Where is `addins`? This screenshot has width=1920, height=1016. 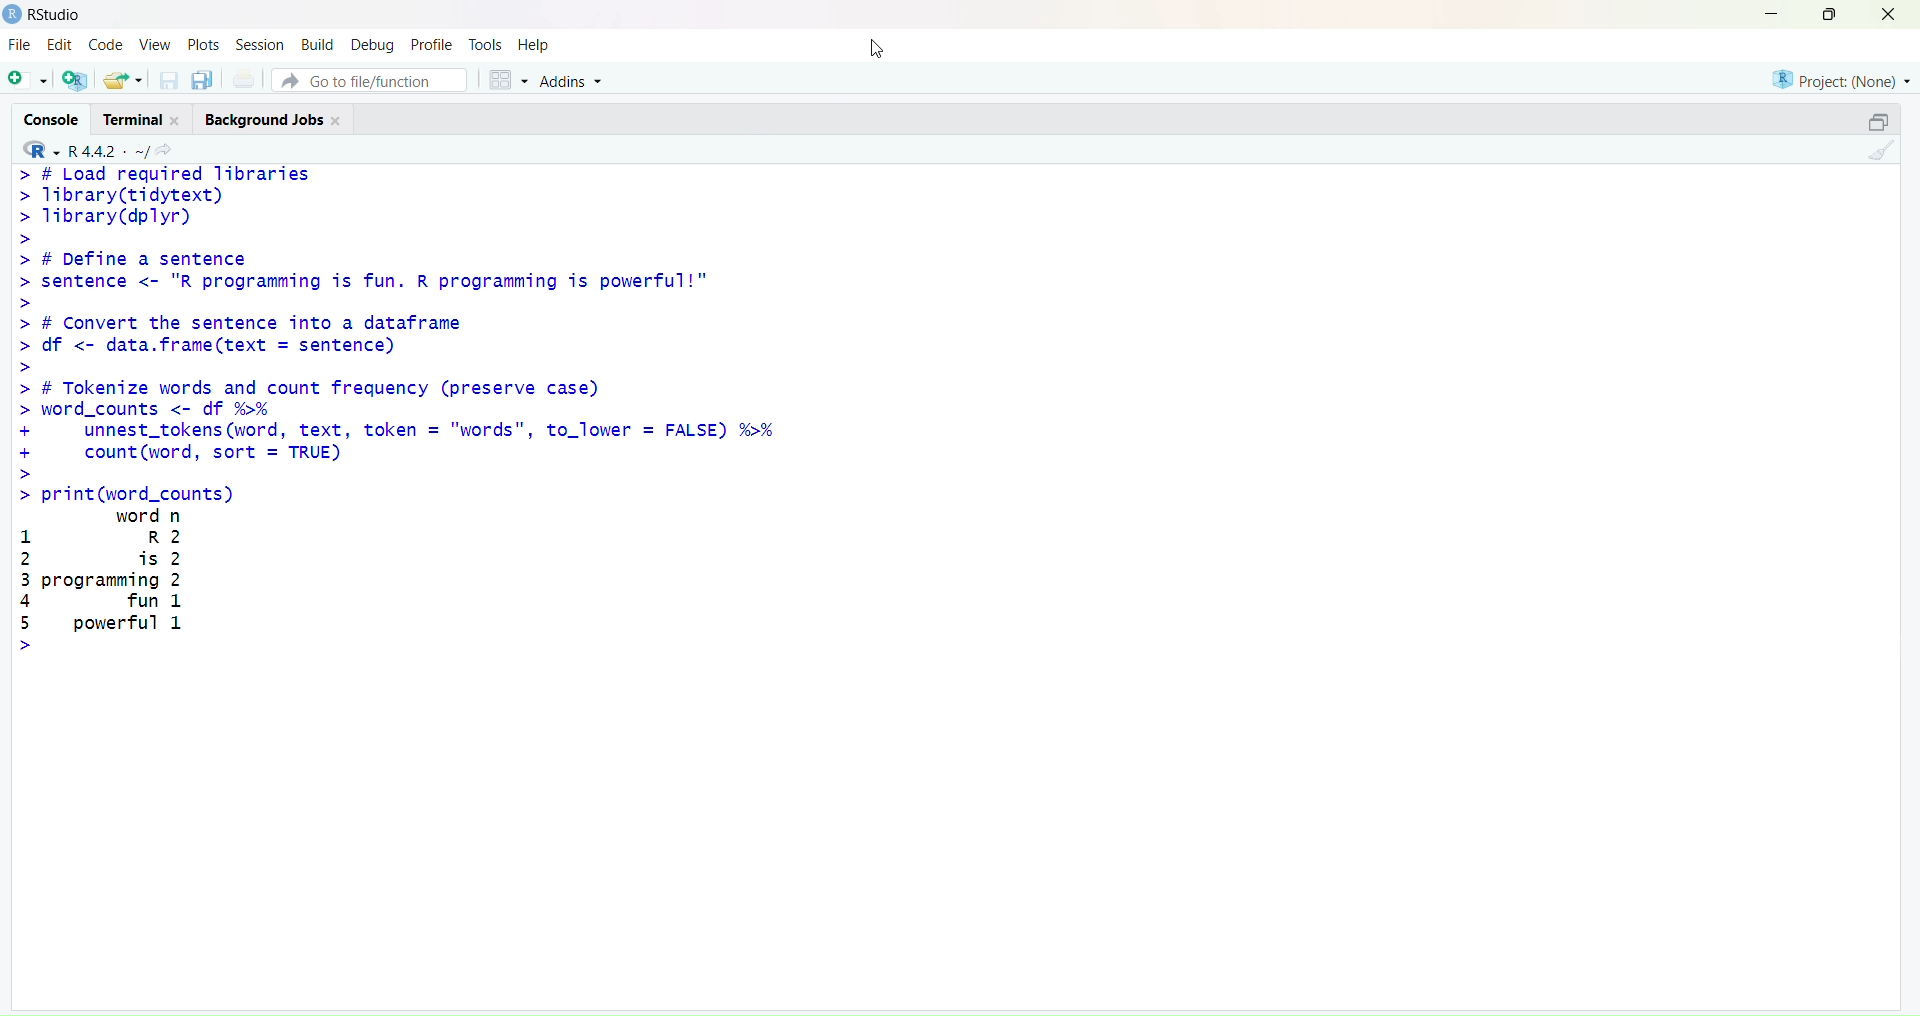 addins is located at coordinates (572, 83).